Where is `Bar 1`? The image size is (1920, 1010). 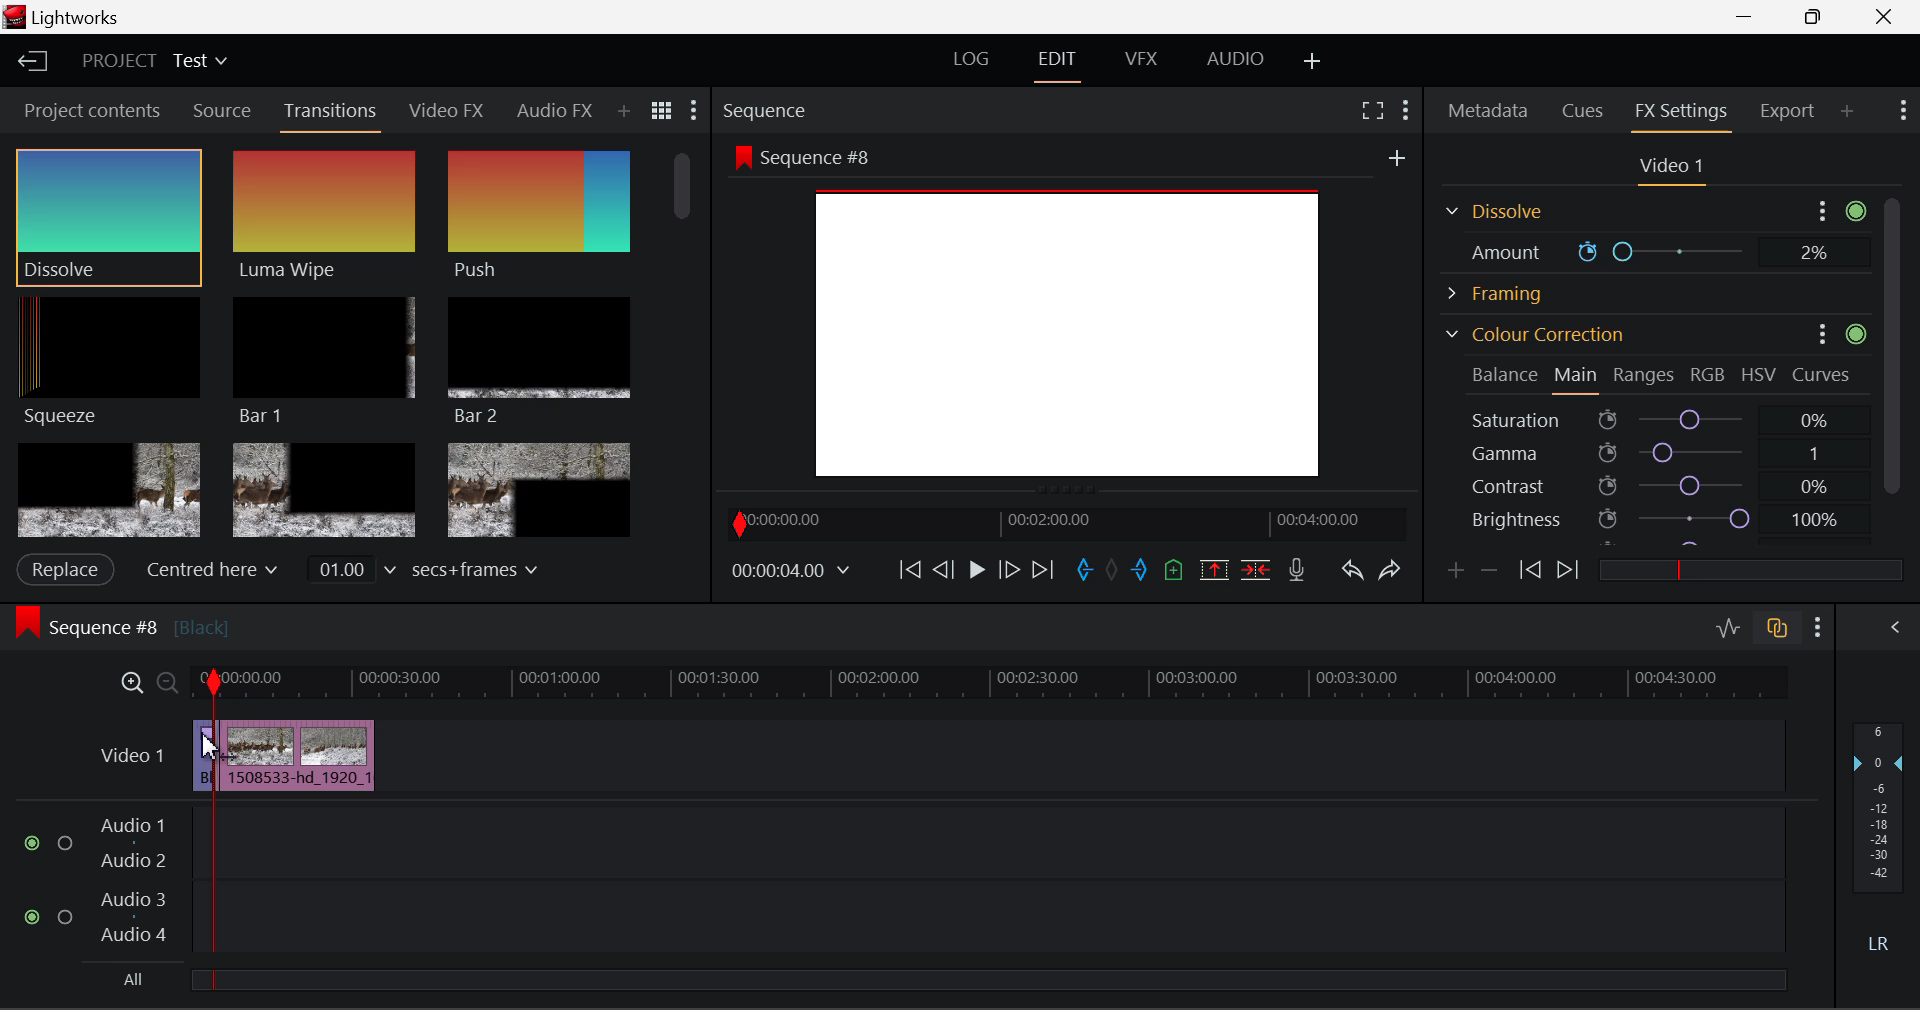 Bar 1 is located at coordinates (319, 361).